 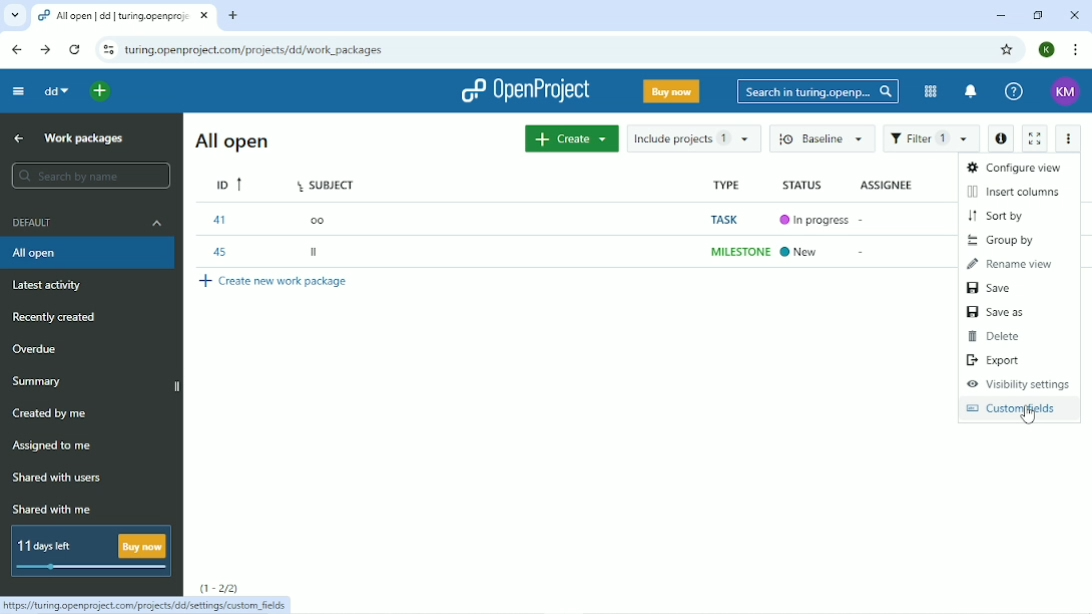 What do you see at coordinates (729, 219) in the screenshot?
I see `Task` at bounding box center [729, 219].